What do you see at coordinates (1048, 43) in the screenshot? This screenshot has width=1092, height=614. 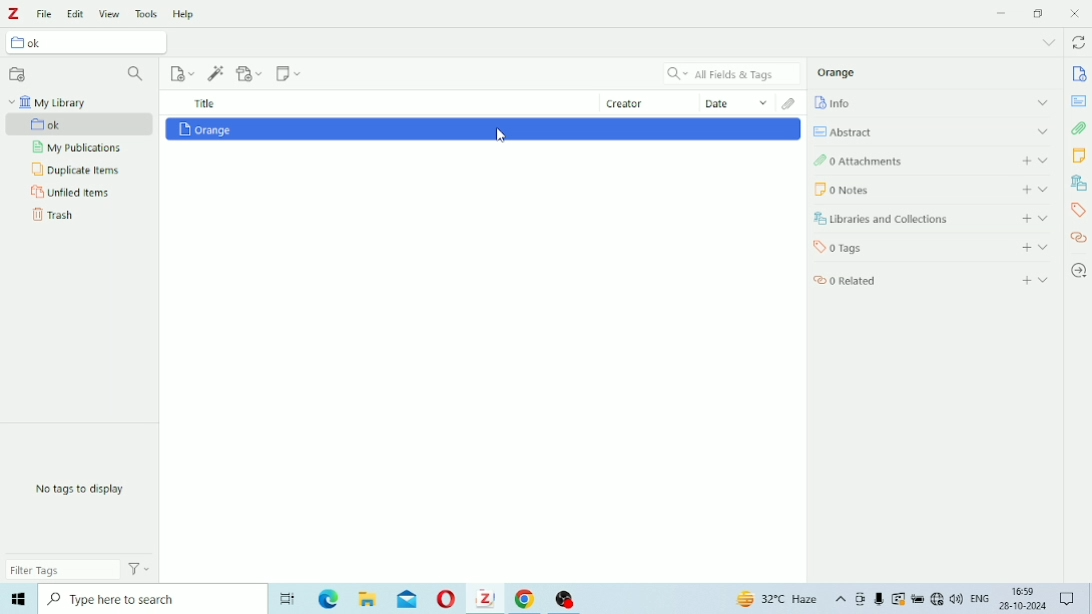 I see `List all tabs` at bounding box center [1048, 43].